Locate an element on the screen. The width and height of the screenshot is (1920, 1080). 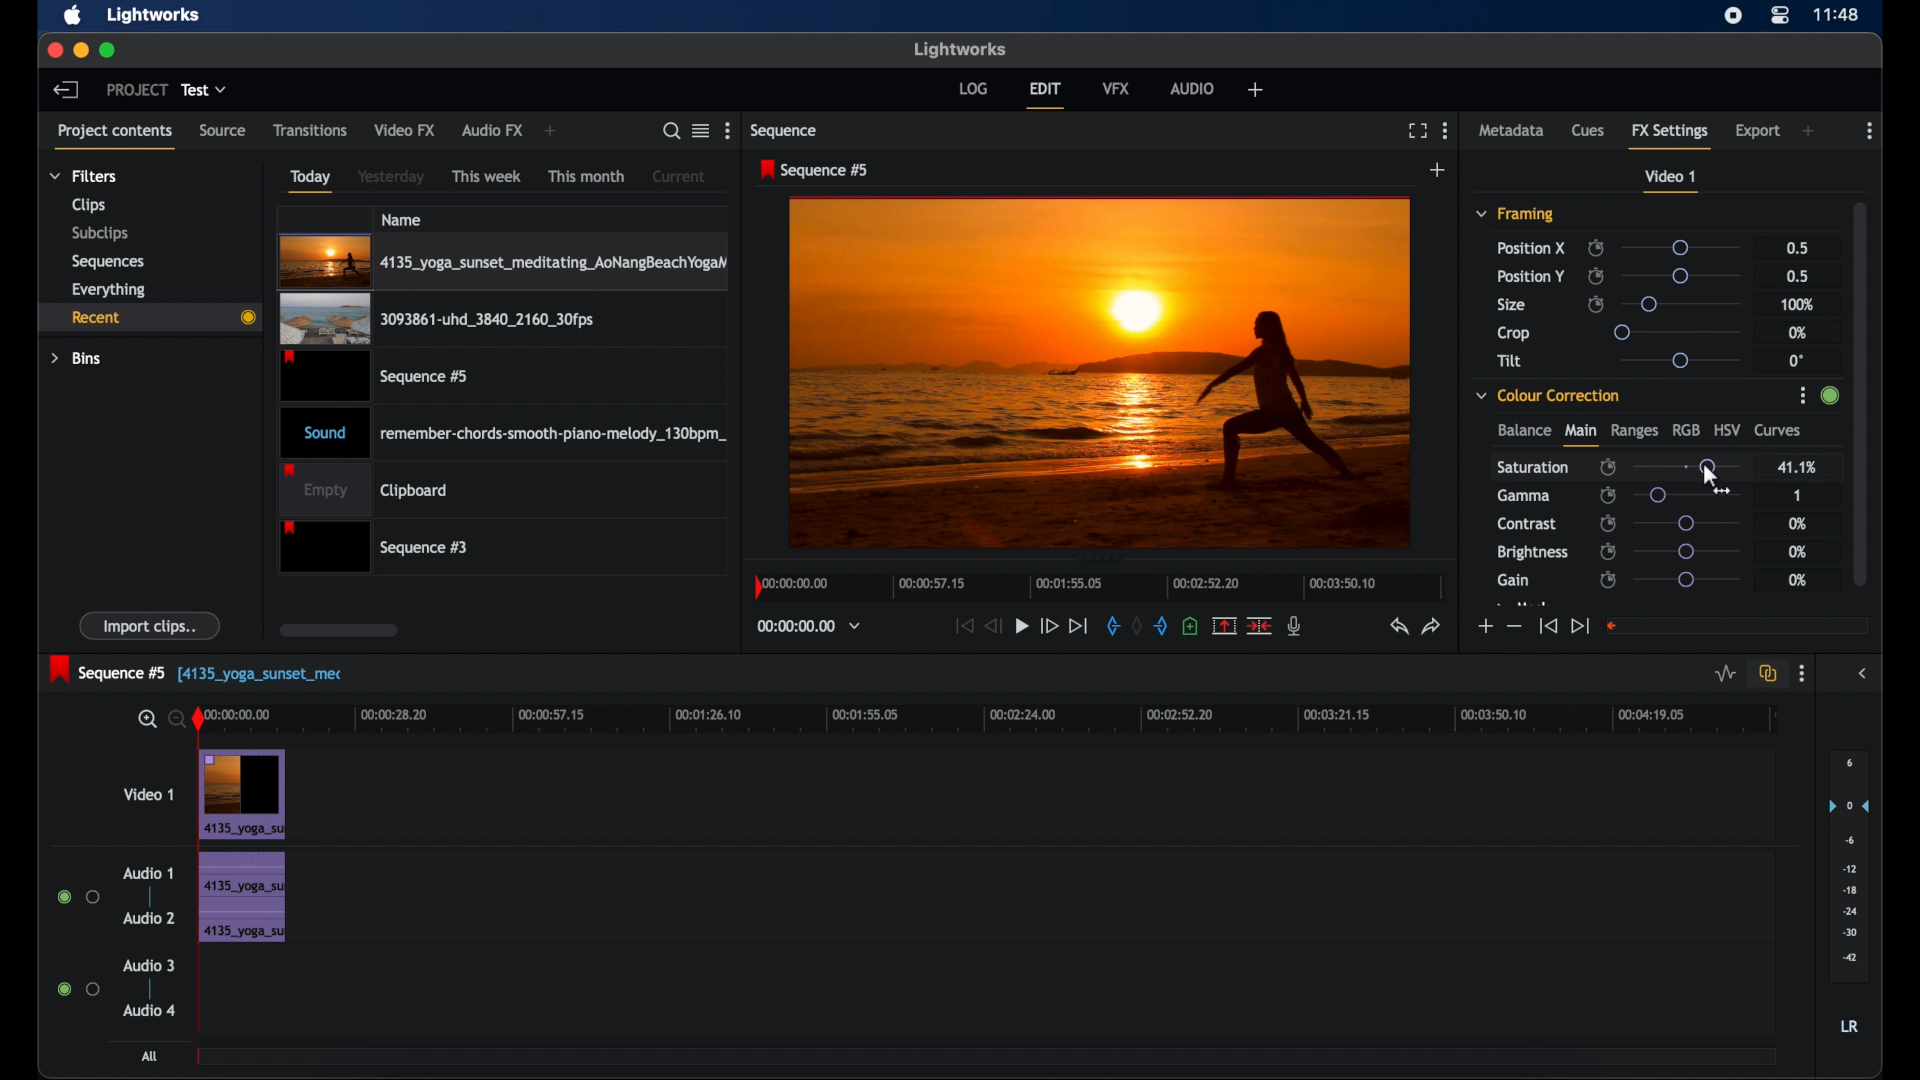
recent is located at coordinates (149, 317).